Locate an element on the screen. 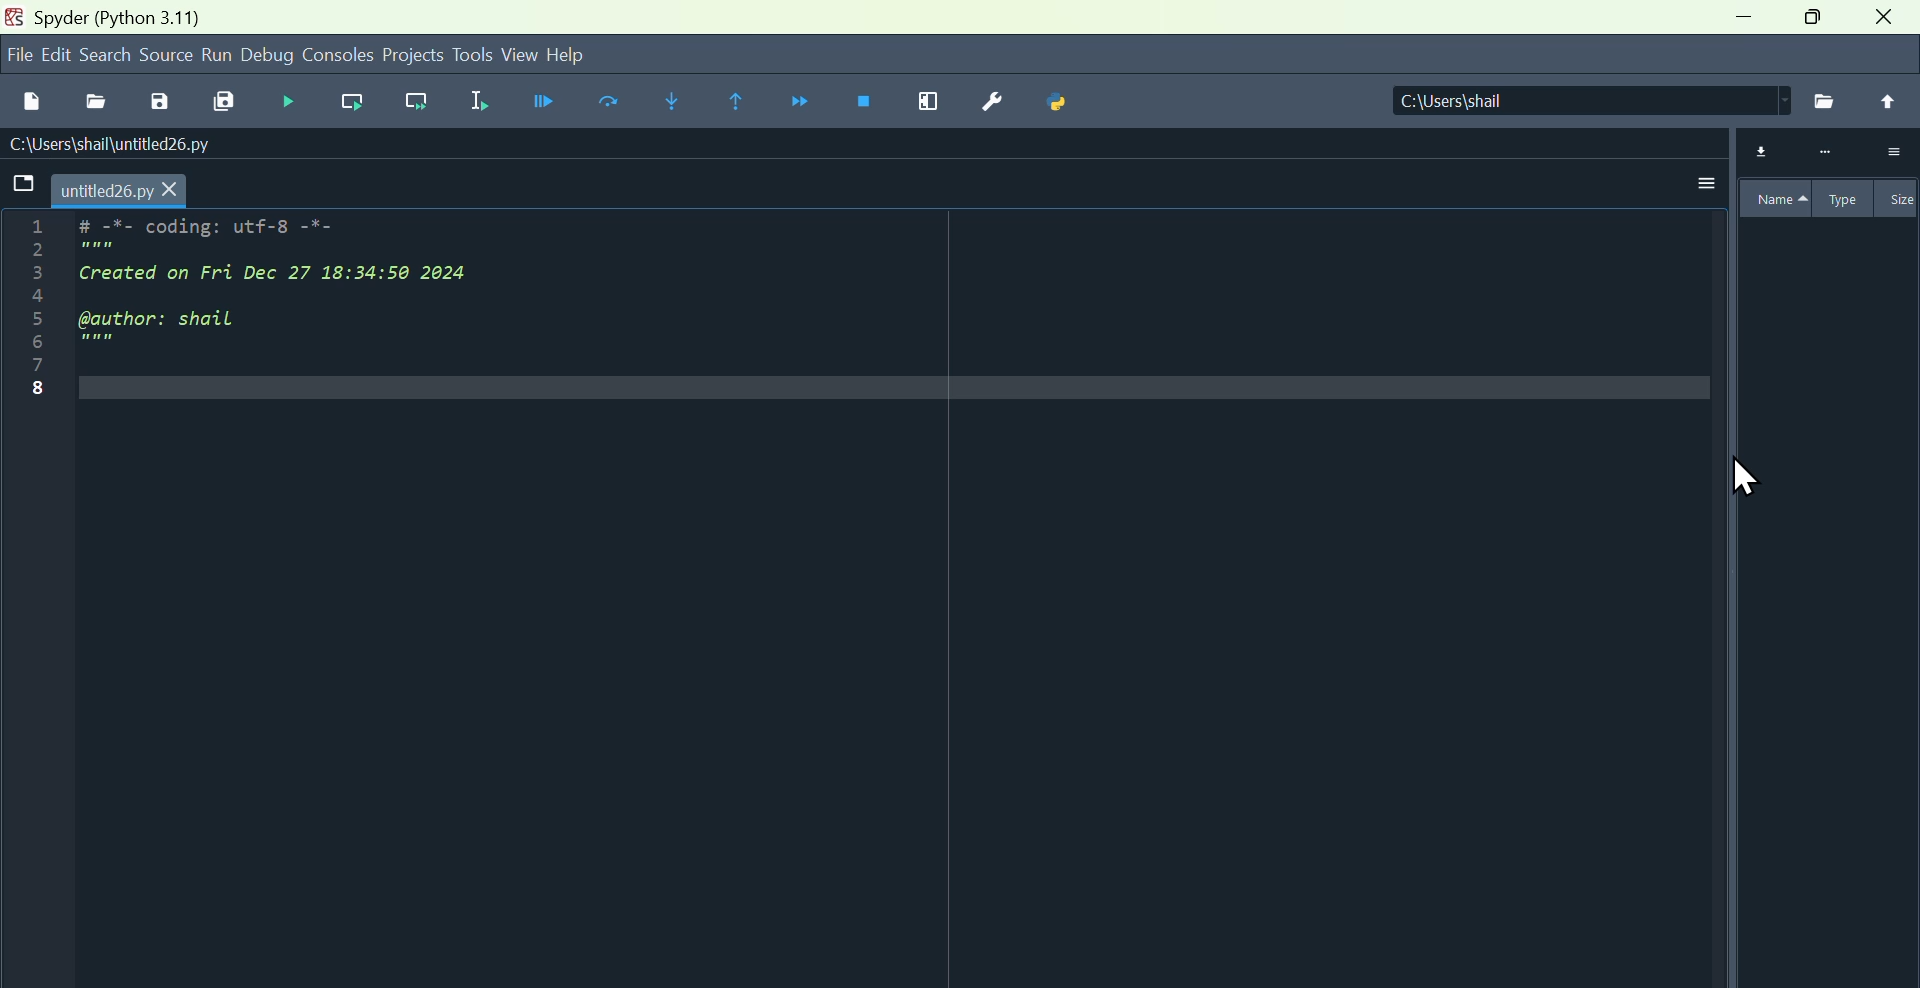 This screenshot has height=988, width=1920. Consoles is located at coordinates (340, 53).